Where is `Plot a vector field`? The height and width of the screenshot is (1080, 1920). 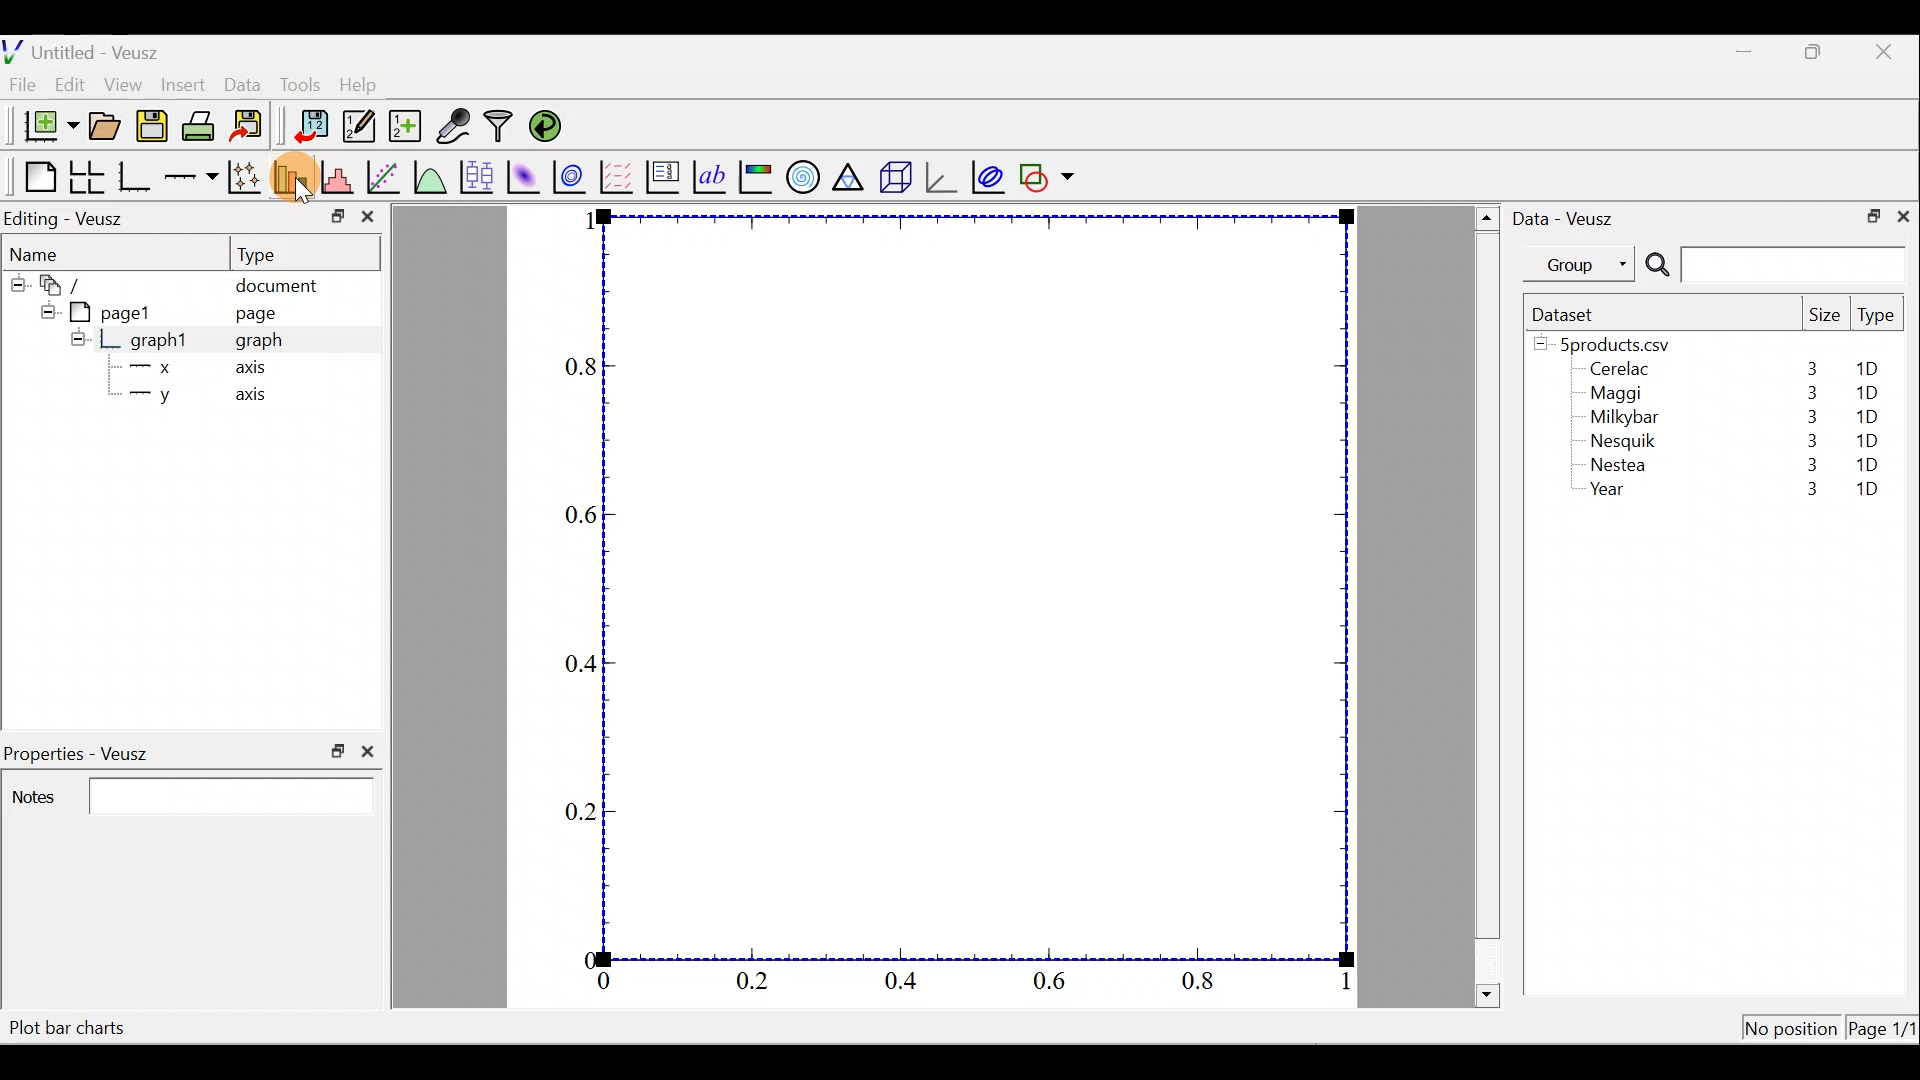 Plot a vector field is located at coordinates (620, 177).